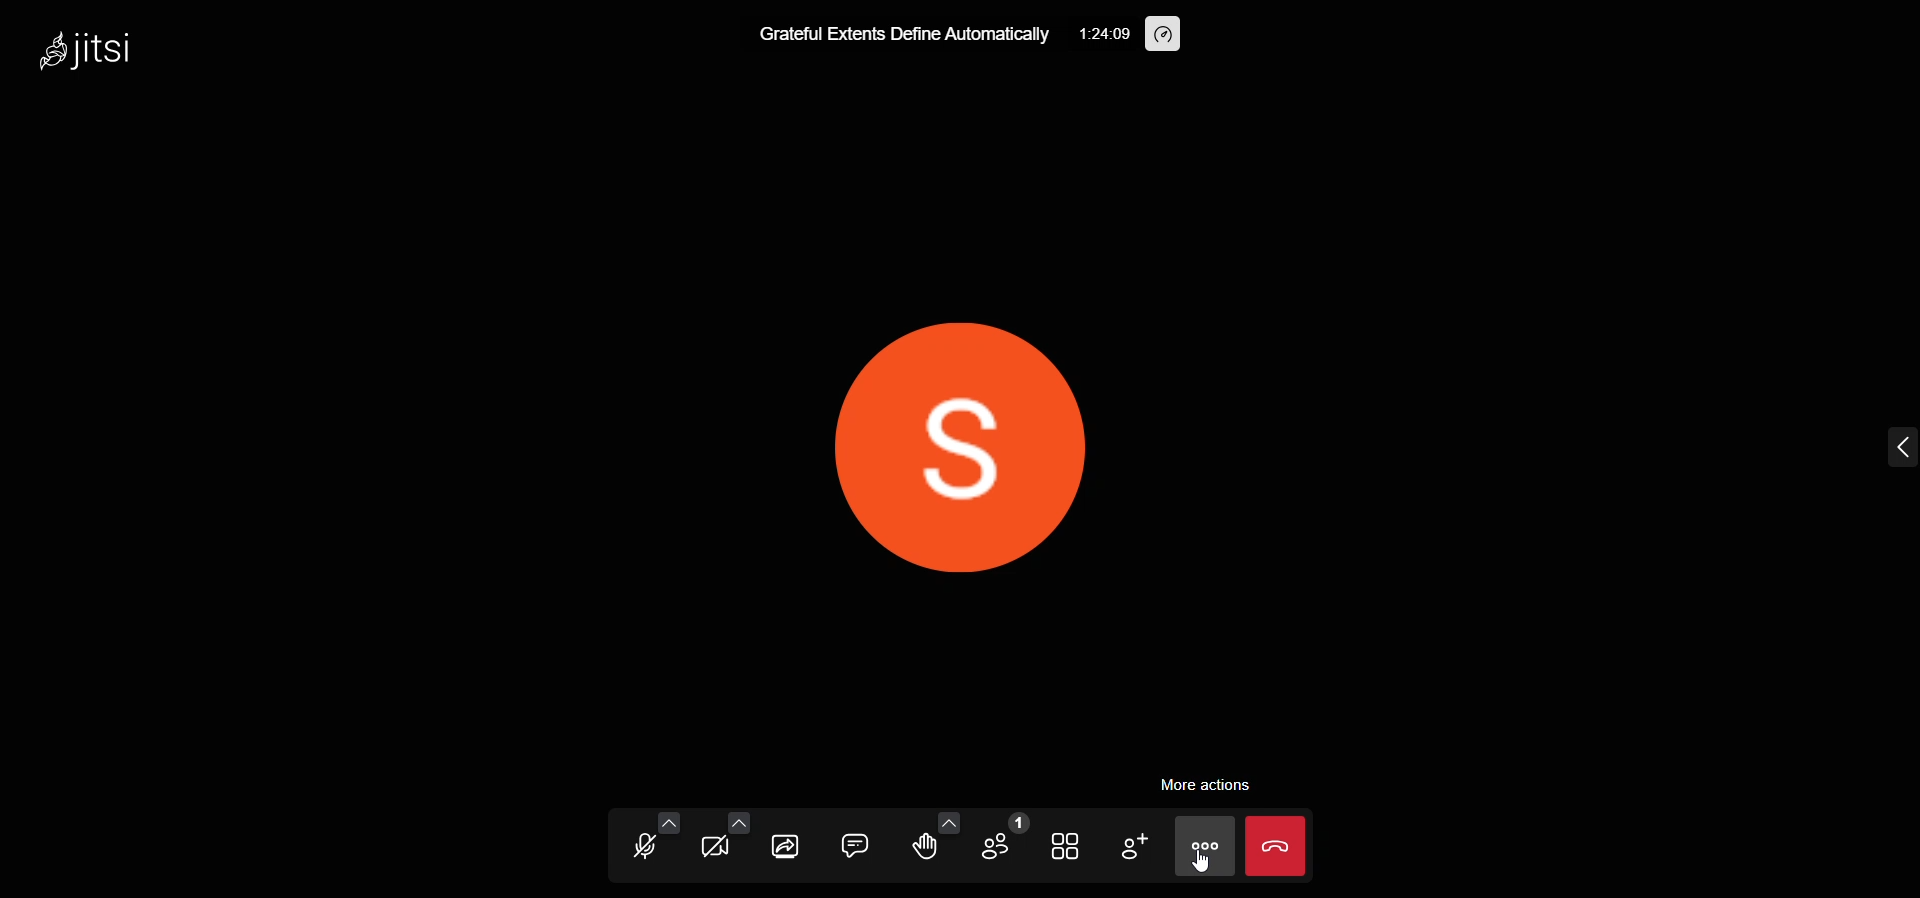  Describe the element at coordinates (790, 845) in the screenshot. I see `screen share` at that location.